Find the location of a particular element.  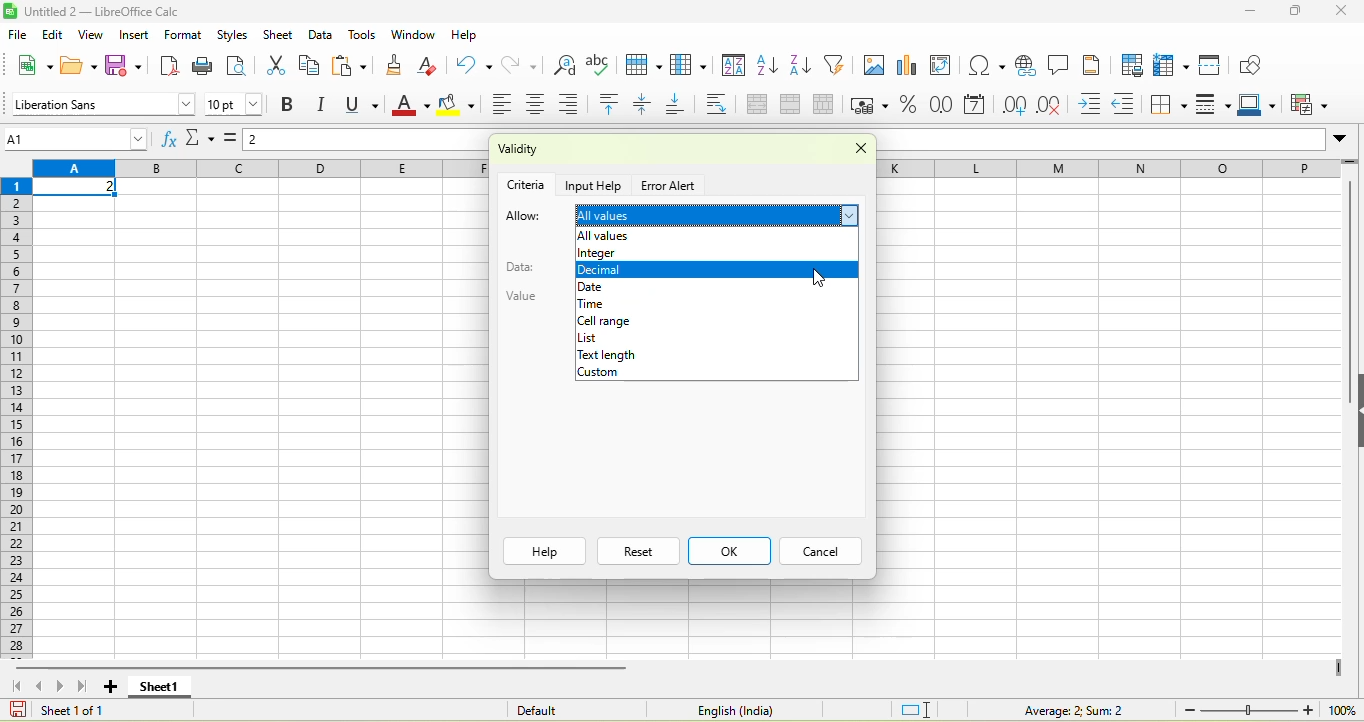

chart is located at coordinates (909, 67).